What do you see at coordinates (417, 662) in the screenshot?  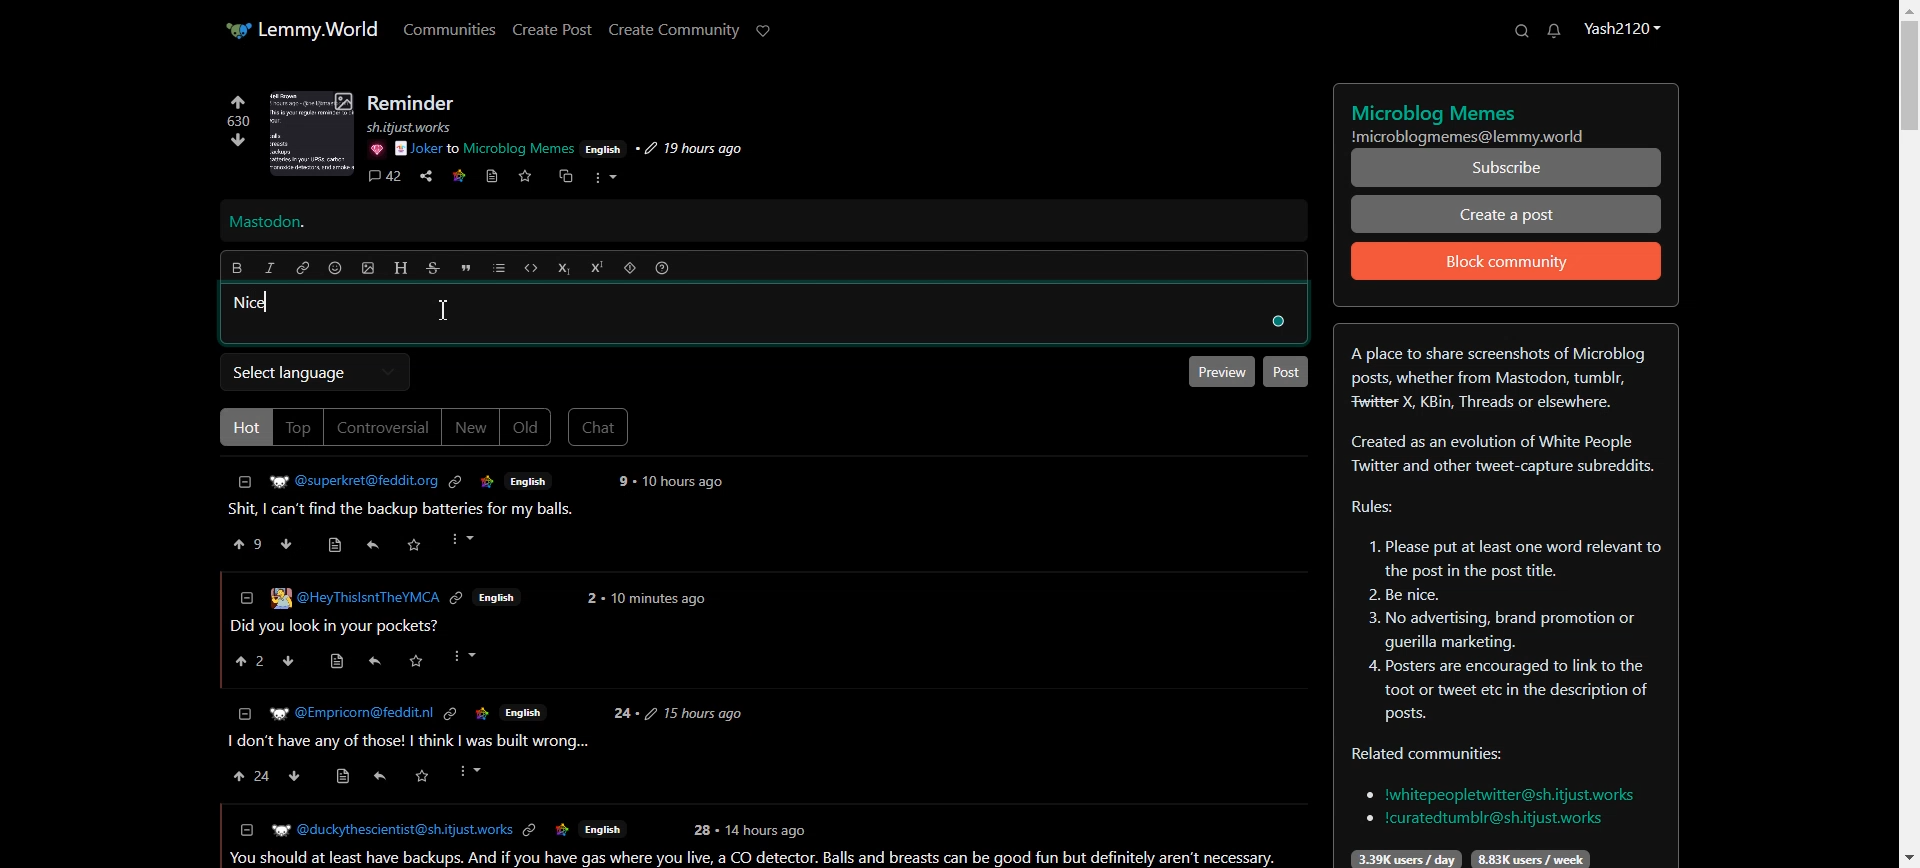 I see `` at bounding box center [417, 662].